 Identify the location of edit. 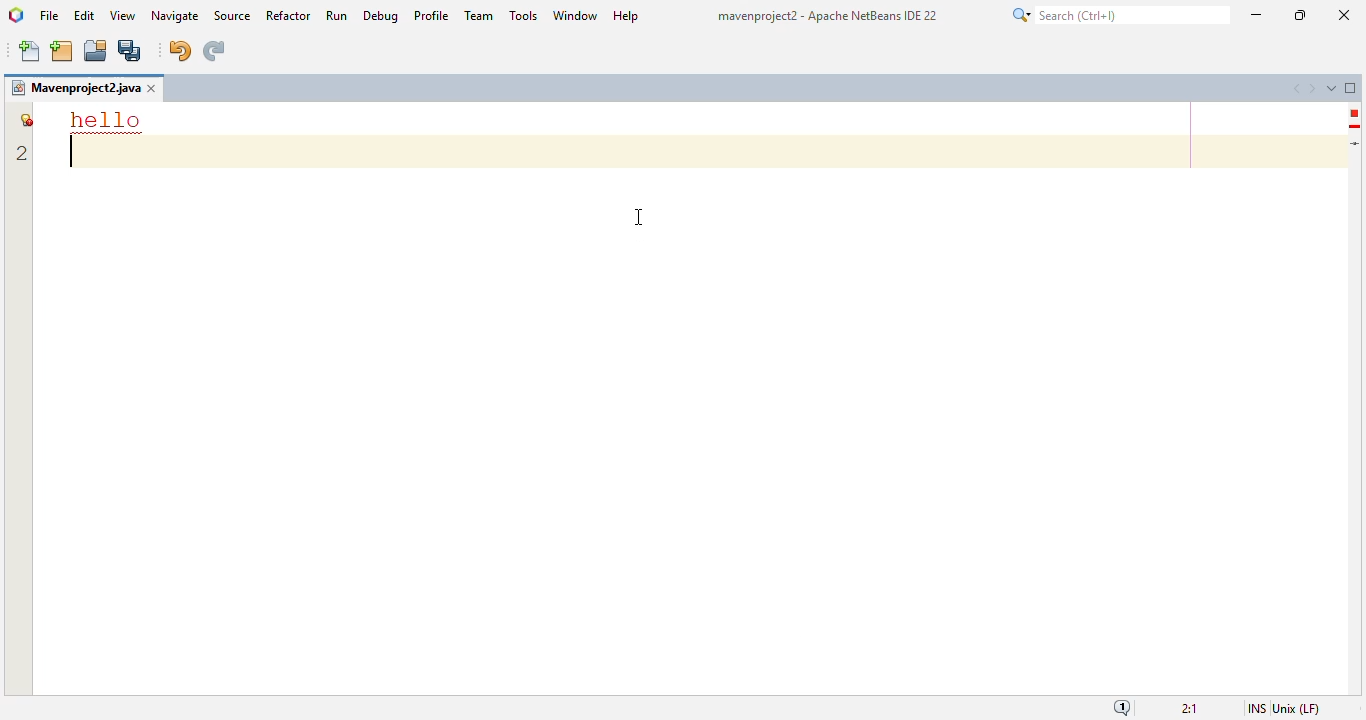
(85, 15).